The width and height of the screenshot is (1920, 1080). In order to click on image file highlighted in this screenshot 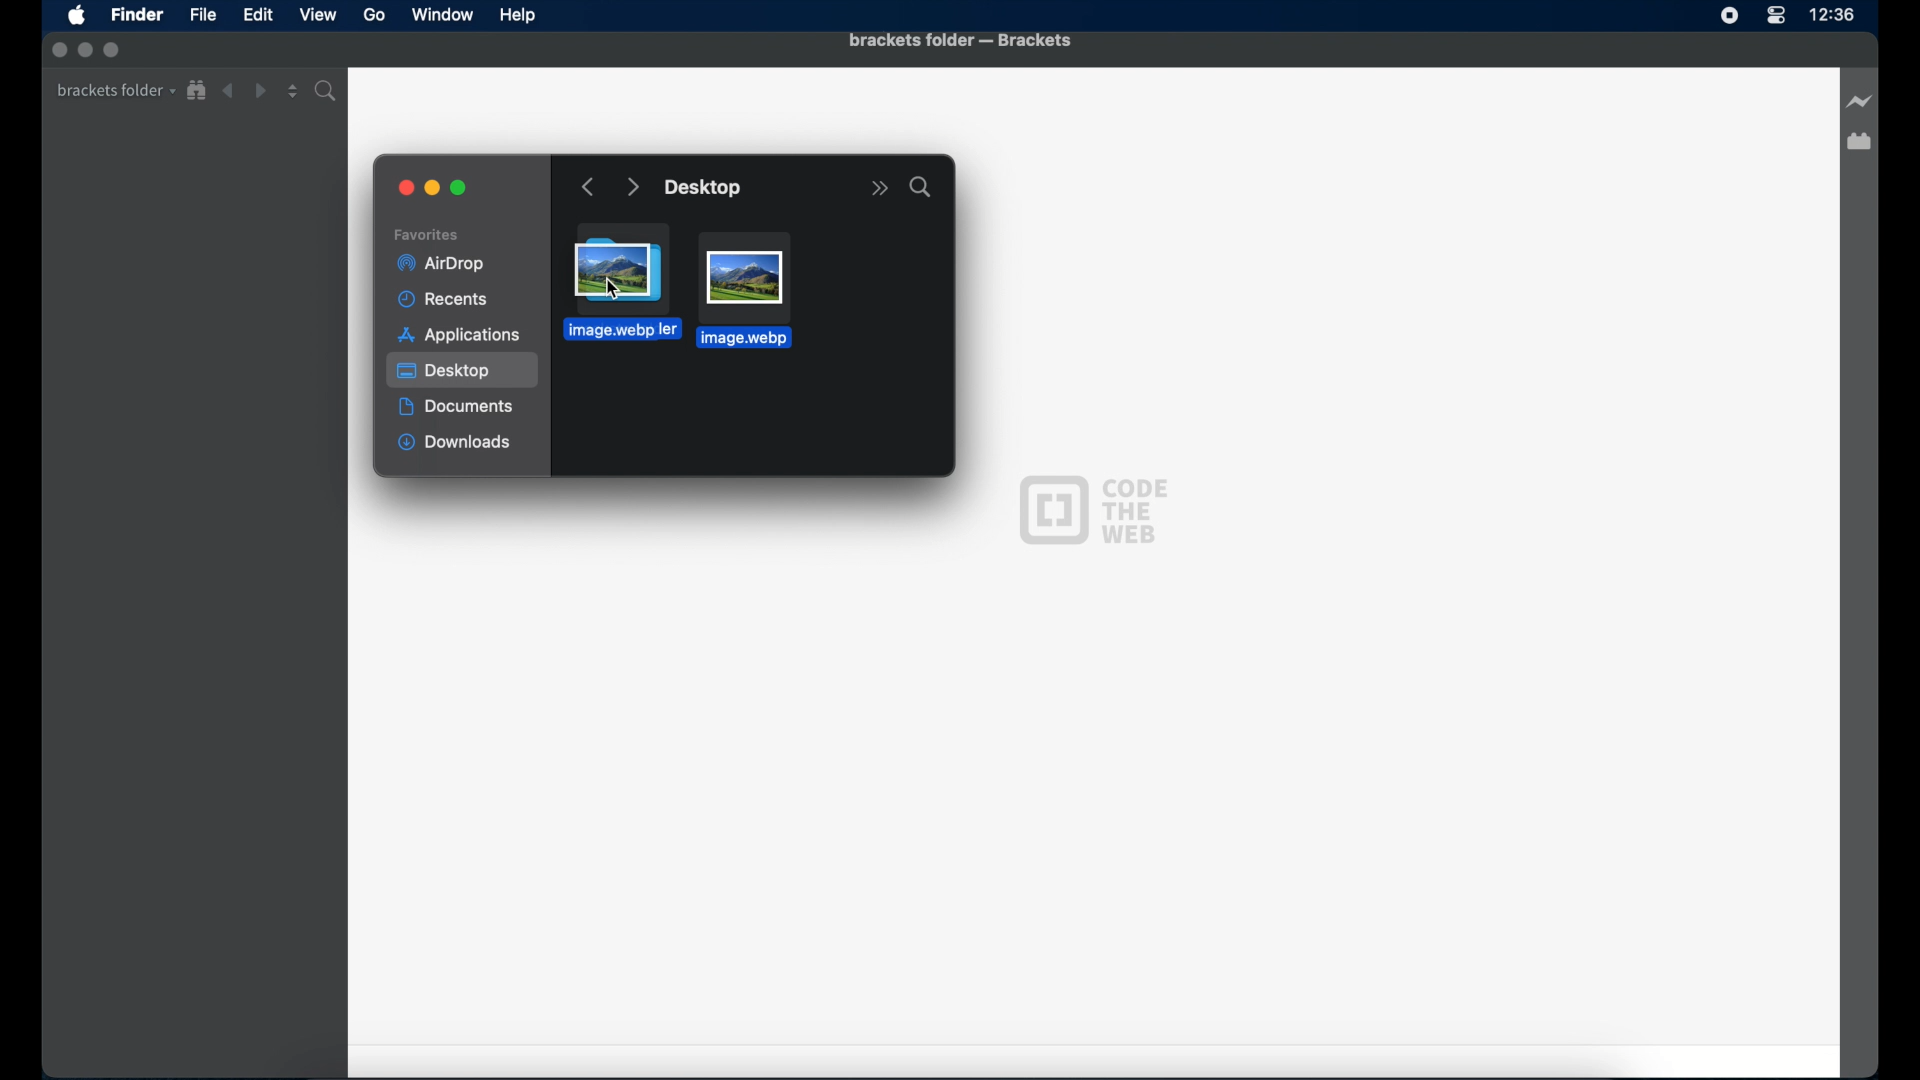, I will do `click(744, 290)`.